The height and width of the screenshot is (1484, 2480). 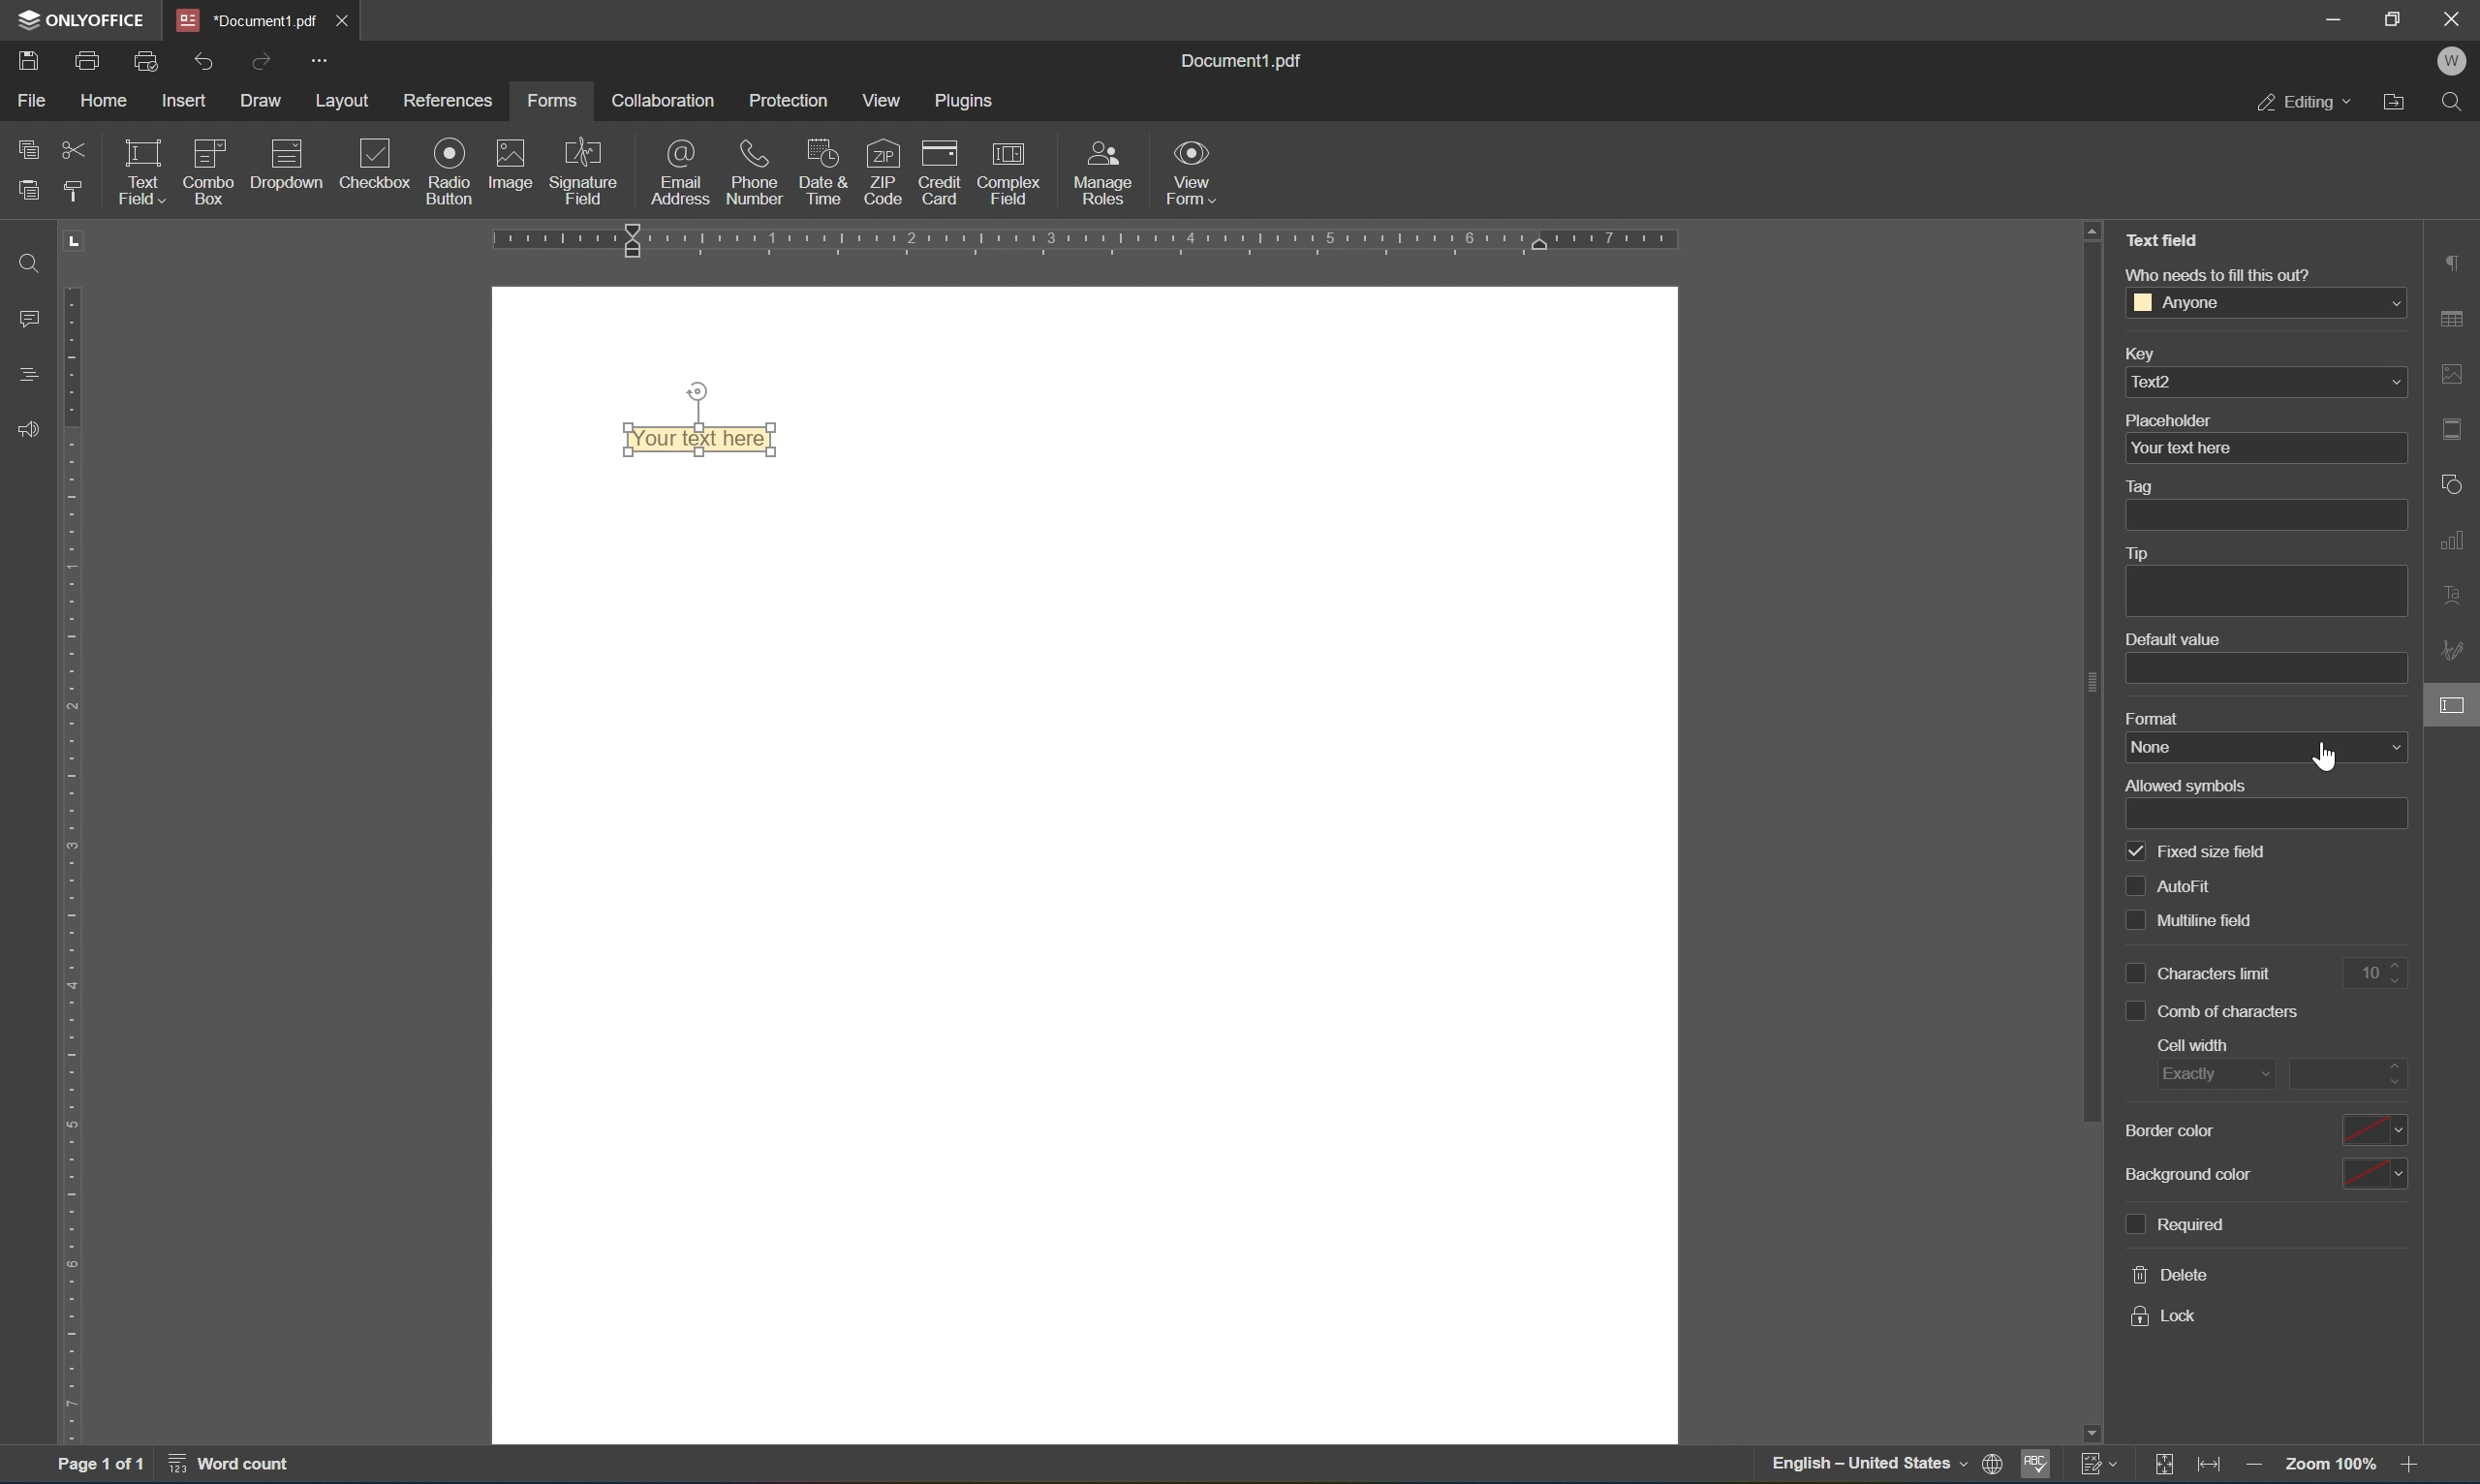 What do you see at coordinates (2201, 1046) in the screenshot?
I see `cell with` at bounding box center [2201, 1046].